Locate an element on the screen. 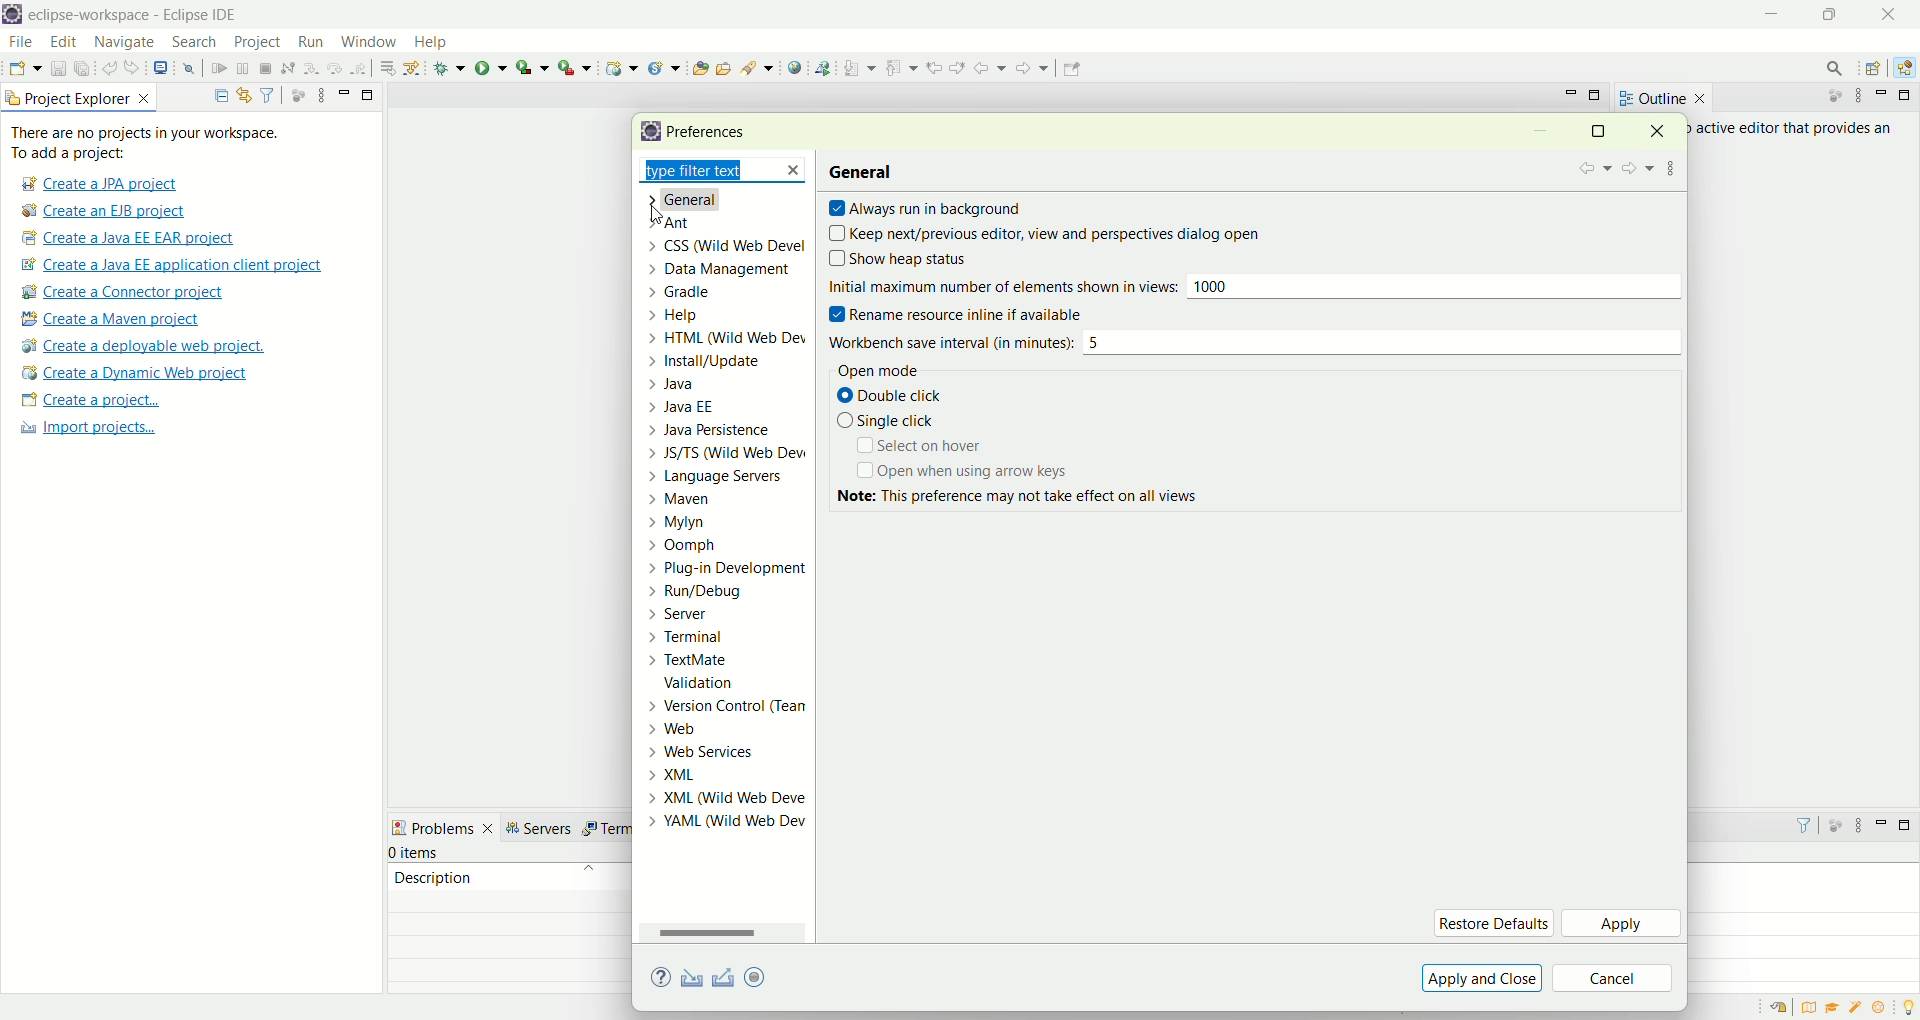 The width and height of the screenshot is (1920, 1020). coverage is located at coordinates (532, 67).